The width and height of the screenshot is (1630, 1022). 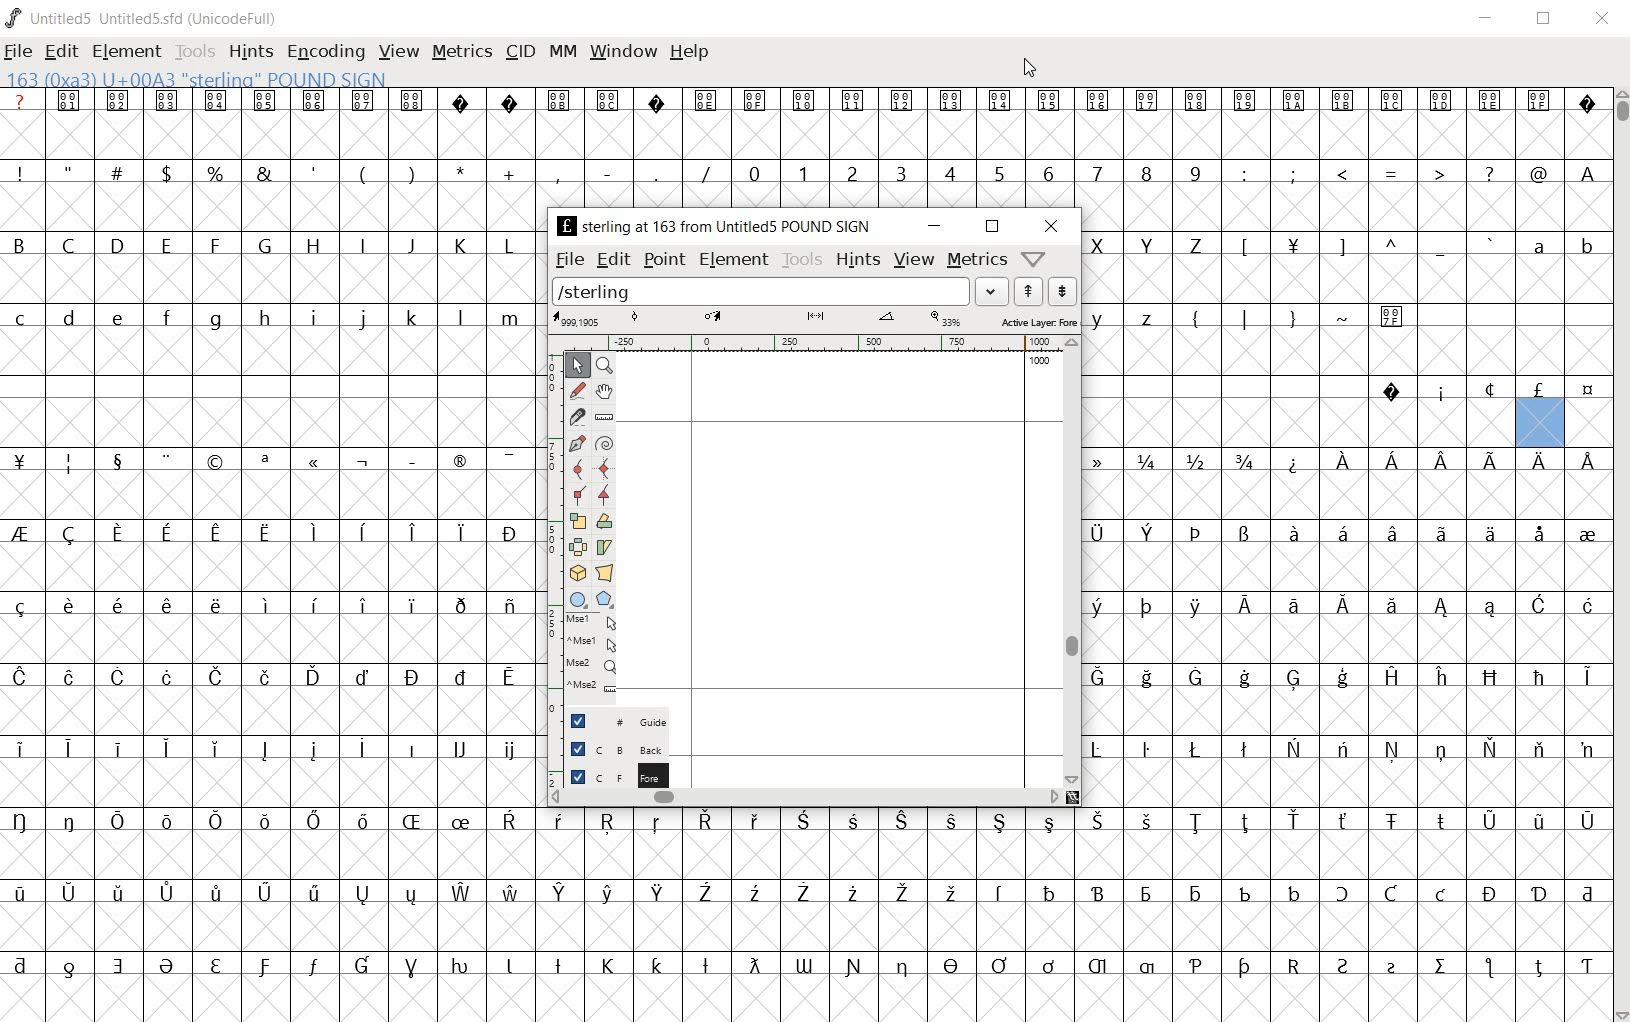 I want to click on k, so click(x=411, y=317).